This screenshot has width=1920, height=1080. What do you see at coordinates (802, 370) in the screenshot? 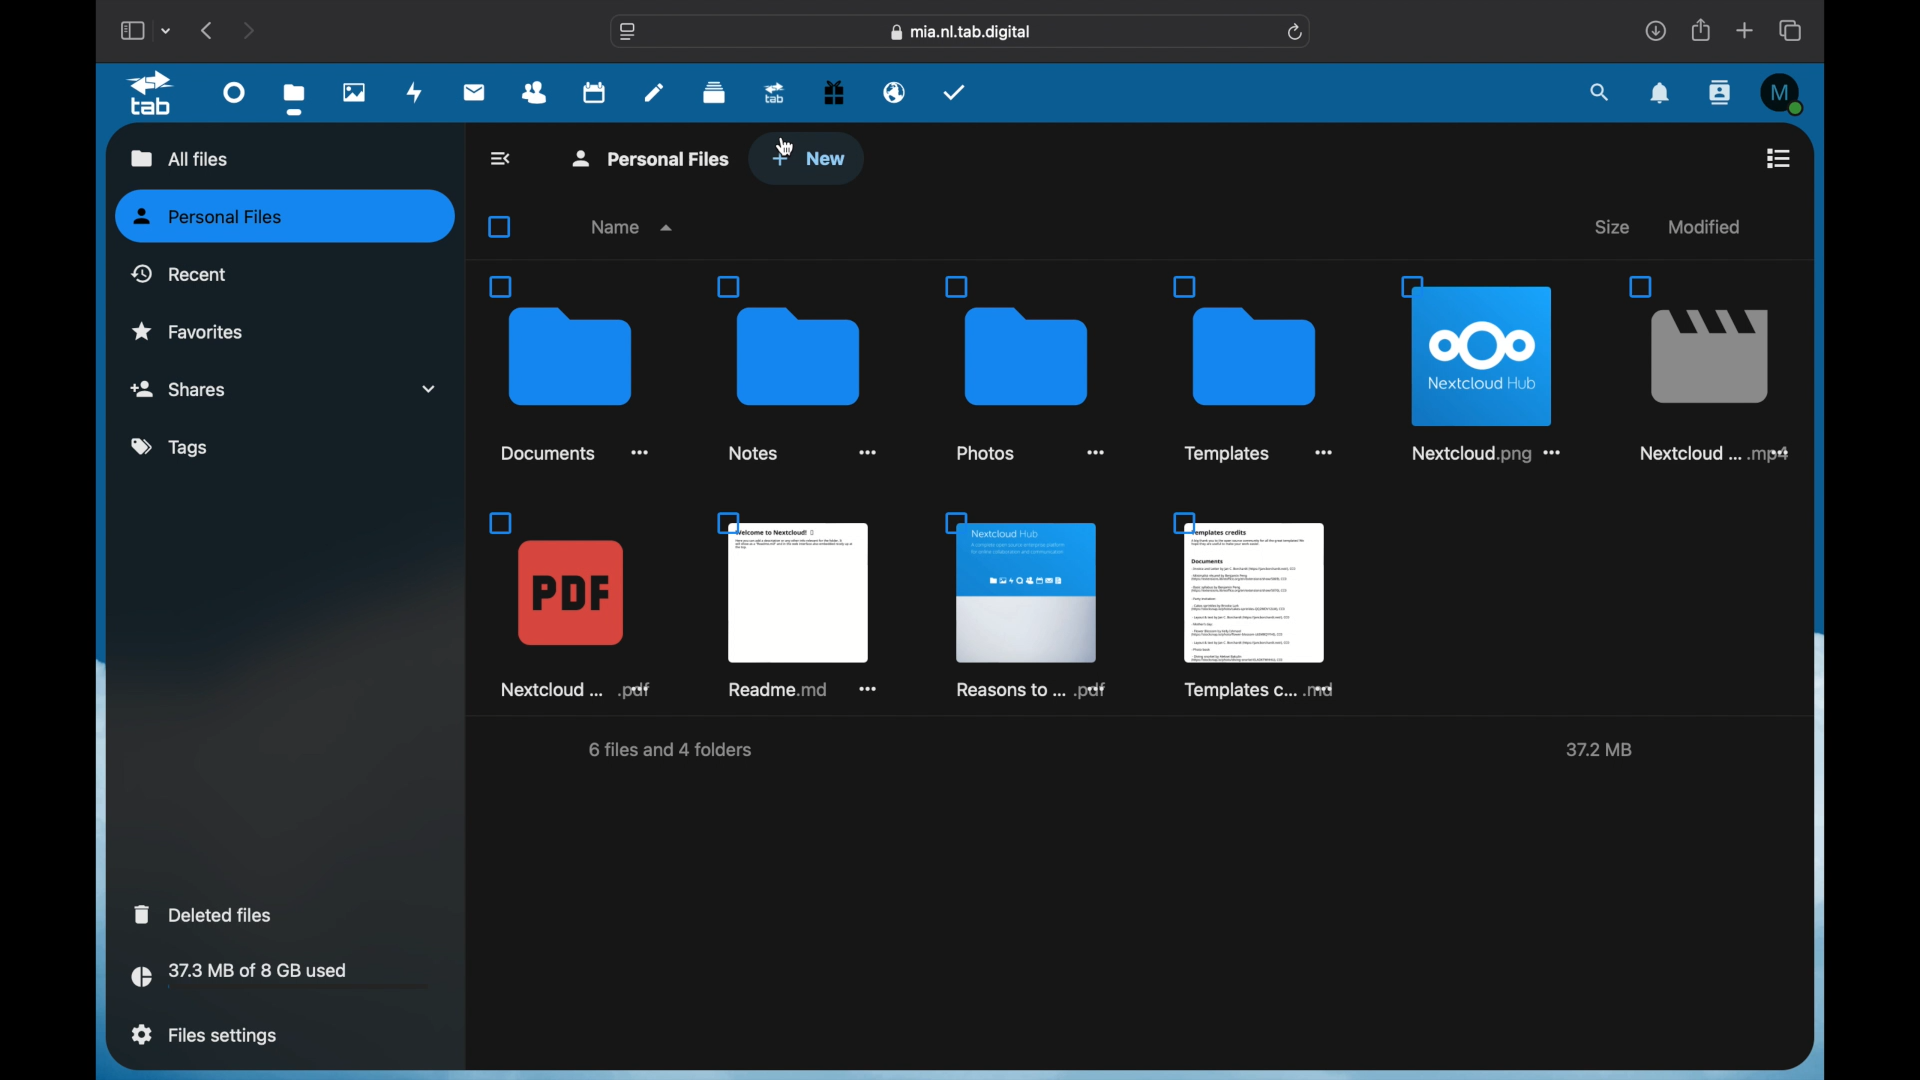
I see `folder` at bounding box center [802, 370].